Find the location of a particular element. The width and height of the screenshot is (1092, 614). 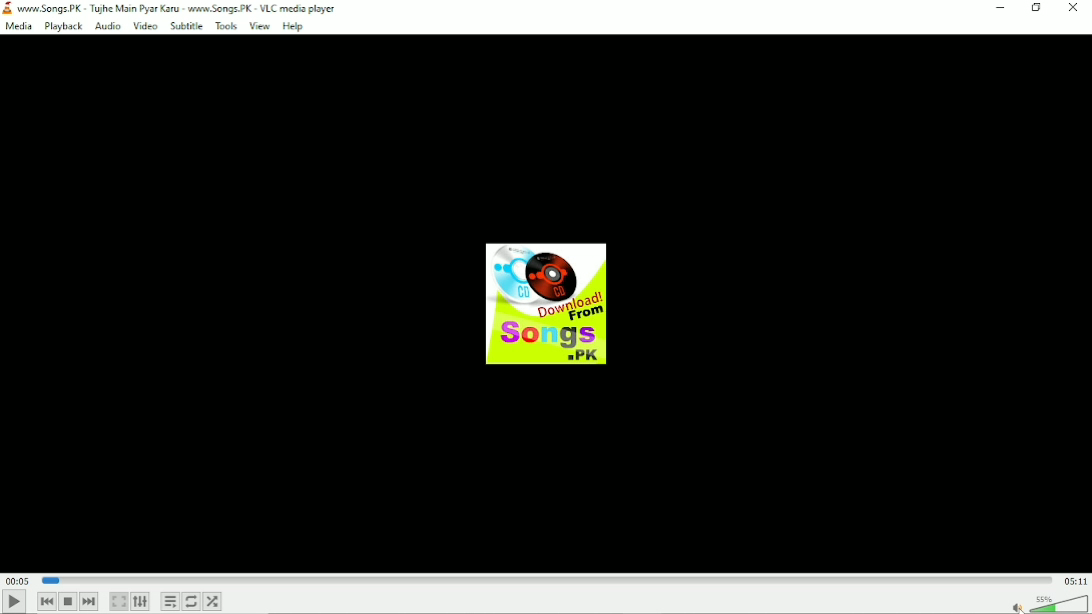

Play duration is located at coordinates (544, 579).